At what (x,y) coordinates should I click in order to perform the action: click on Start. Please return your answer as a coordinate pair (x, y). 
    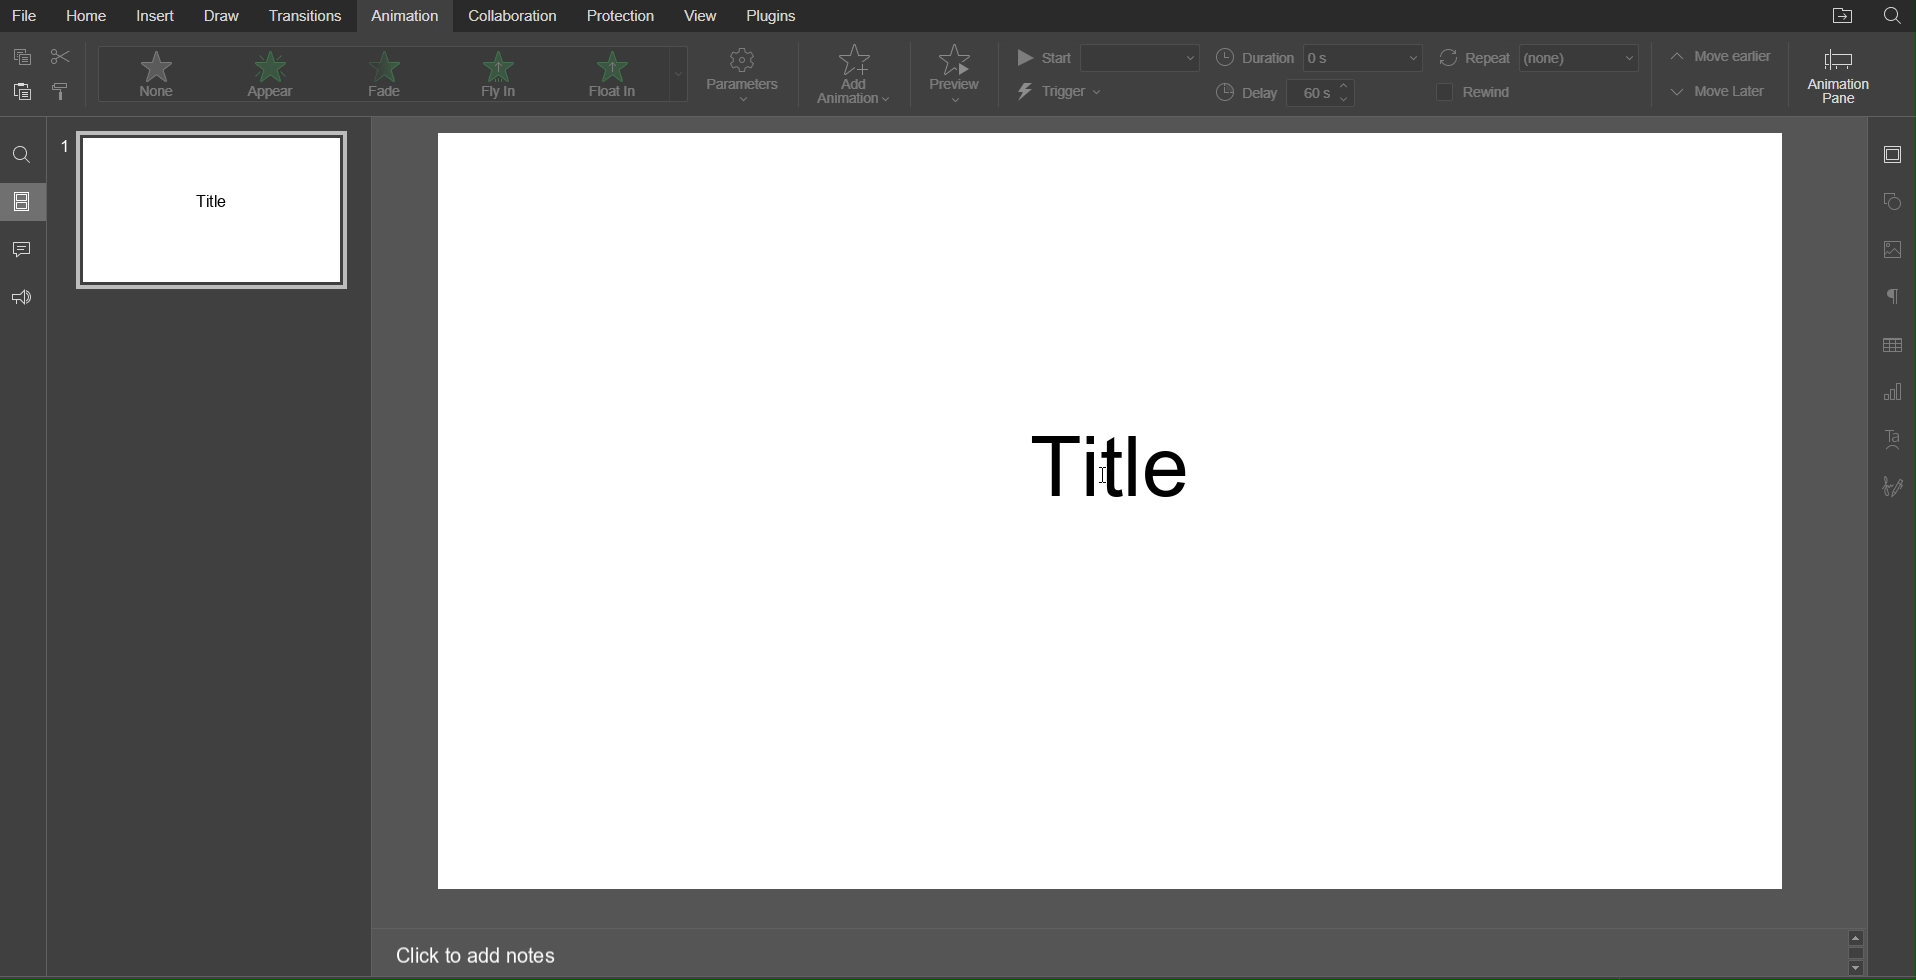
    Looking at the image, I should click on (1105, 58).